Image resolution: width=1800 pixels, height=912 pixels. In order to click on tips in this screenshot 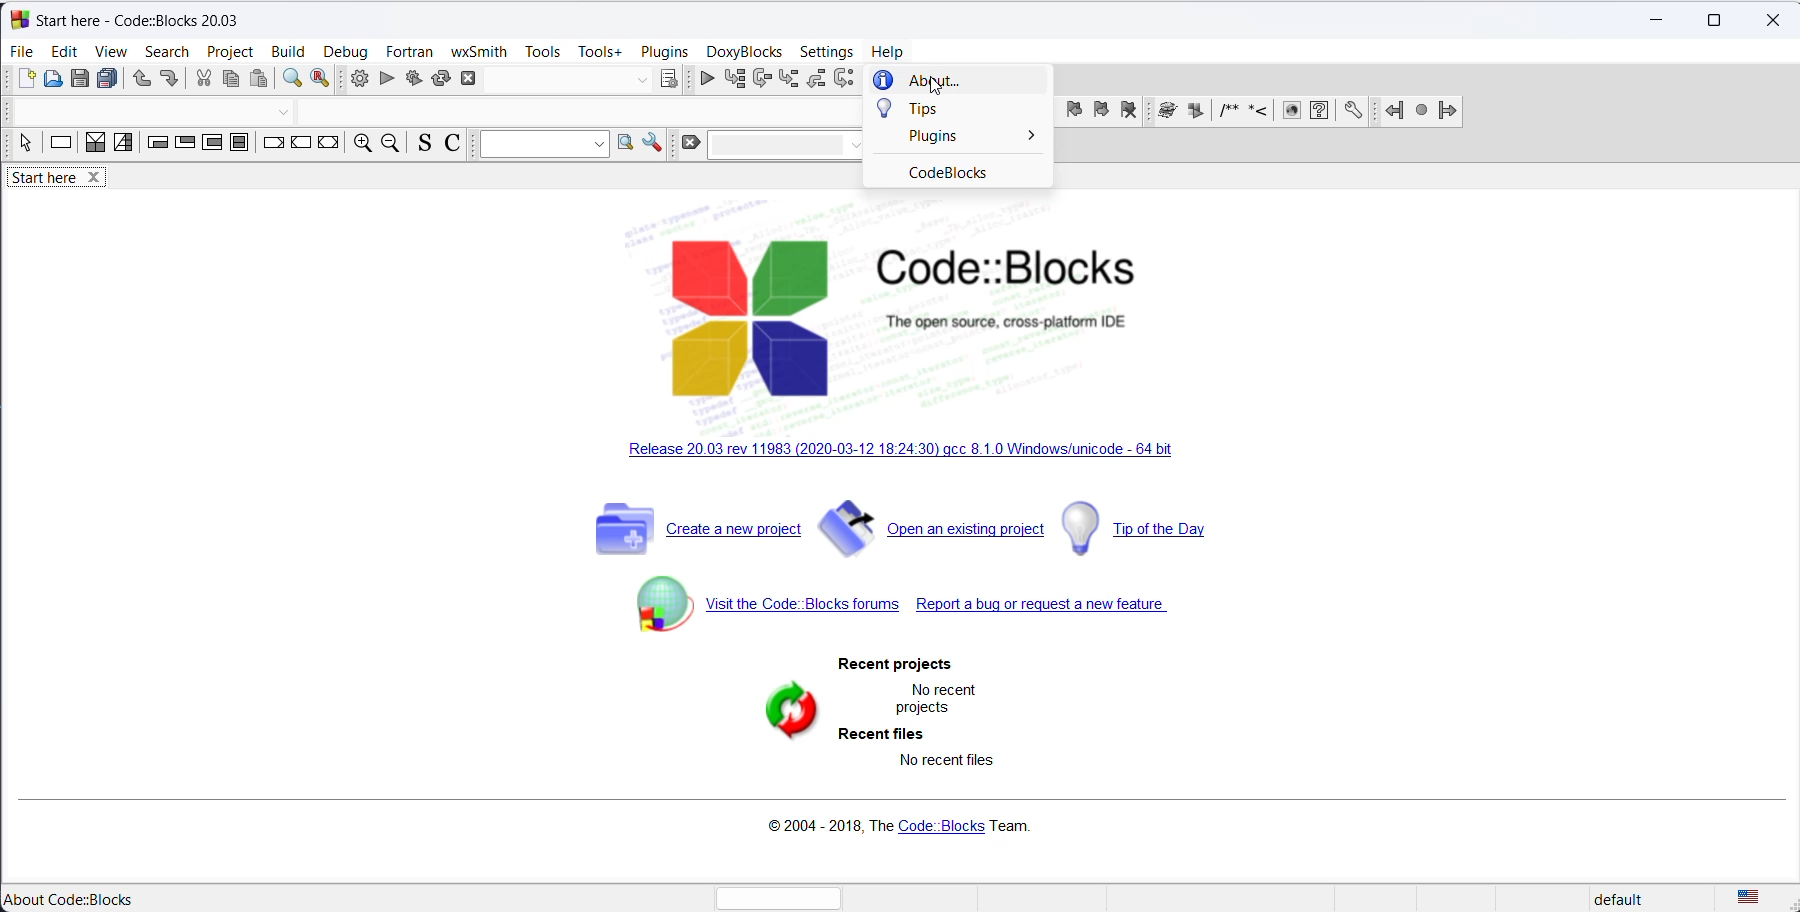, I will do `click(962, 111)`.